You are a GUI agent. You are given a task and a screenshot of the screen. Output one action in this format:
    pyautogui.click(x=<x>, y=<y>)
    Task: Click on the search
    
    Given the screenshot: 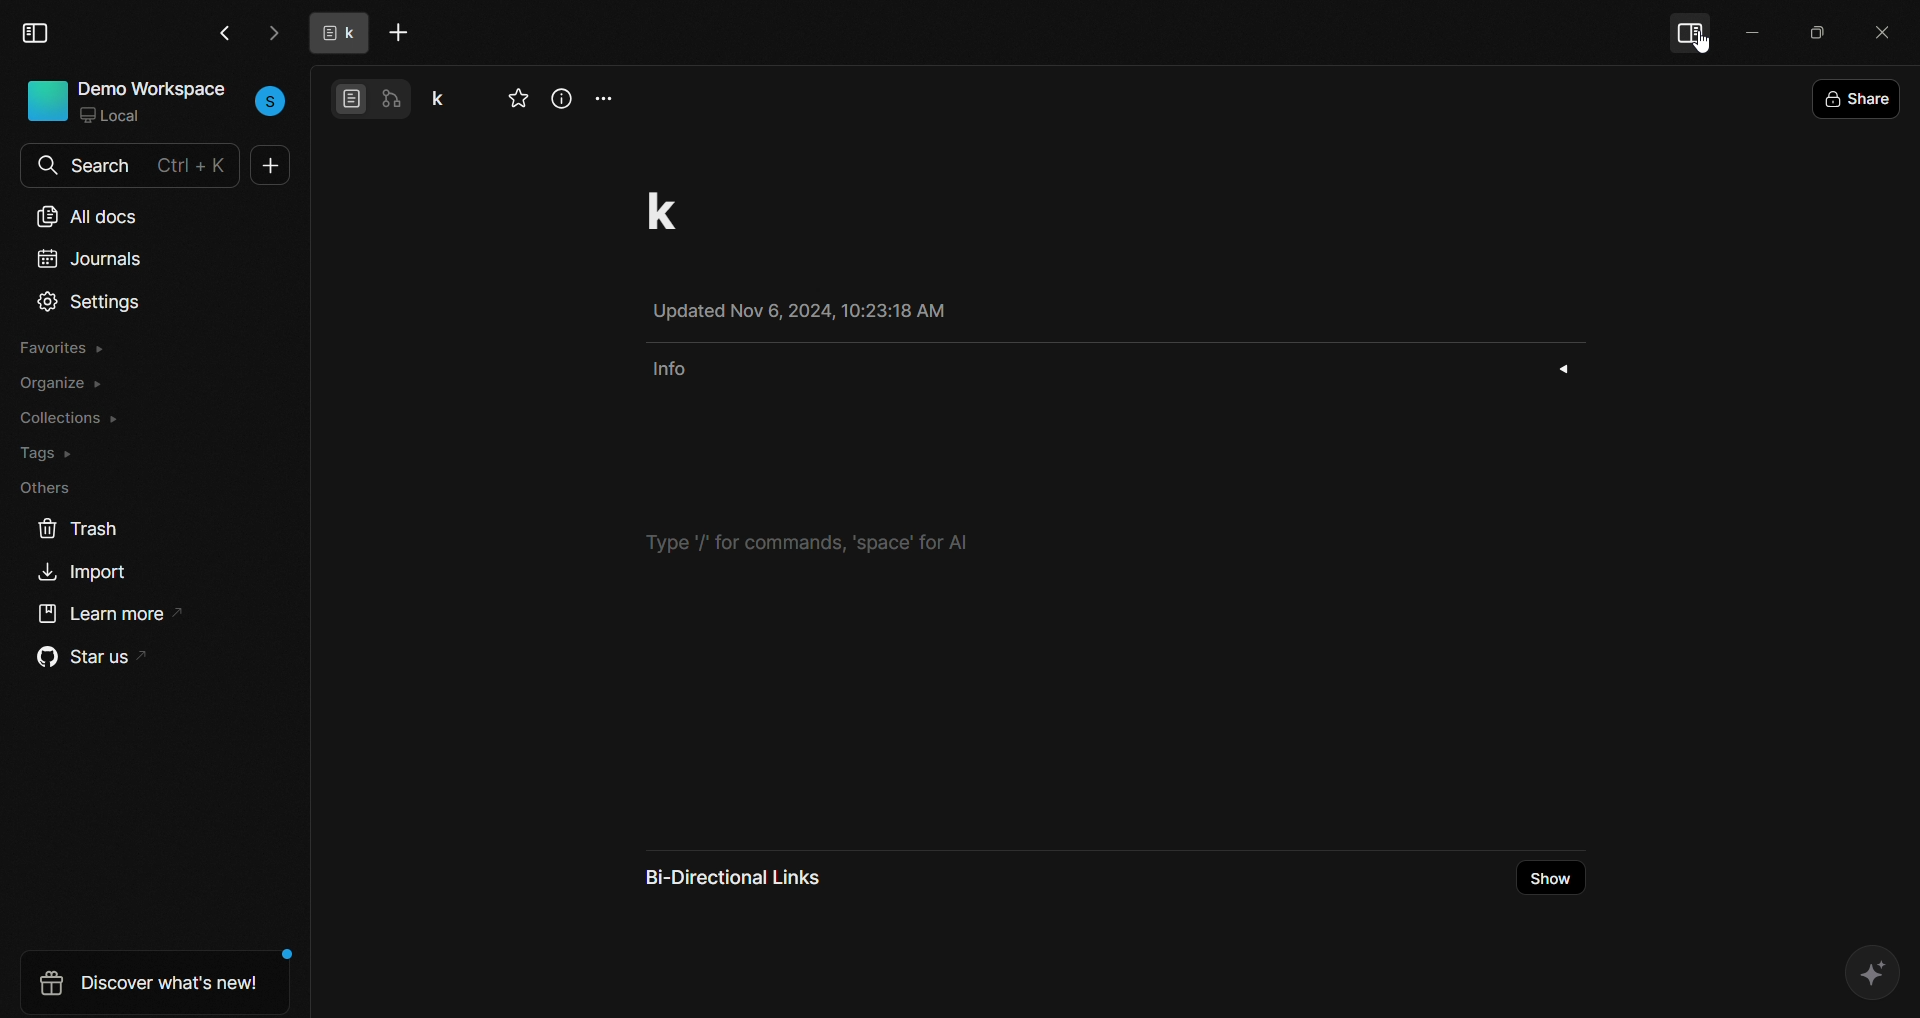 What is the action you would take?
    pyautogui.click(x=44, y=166)
    